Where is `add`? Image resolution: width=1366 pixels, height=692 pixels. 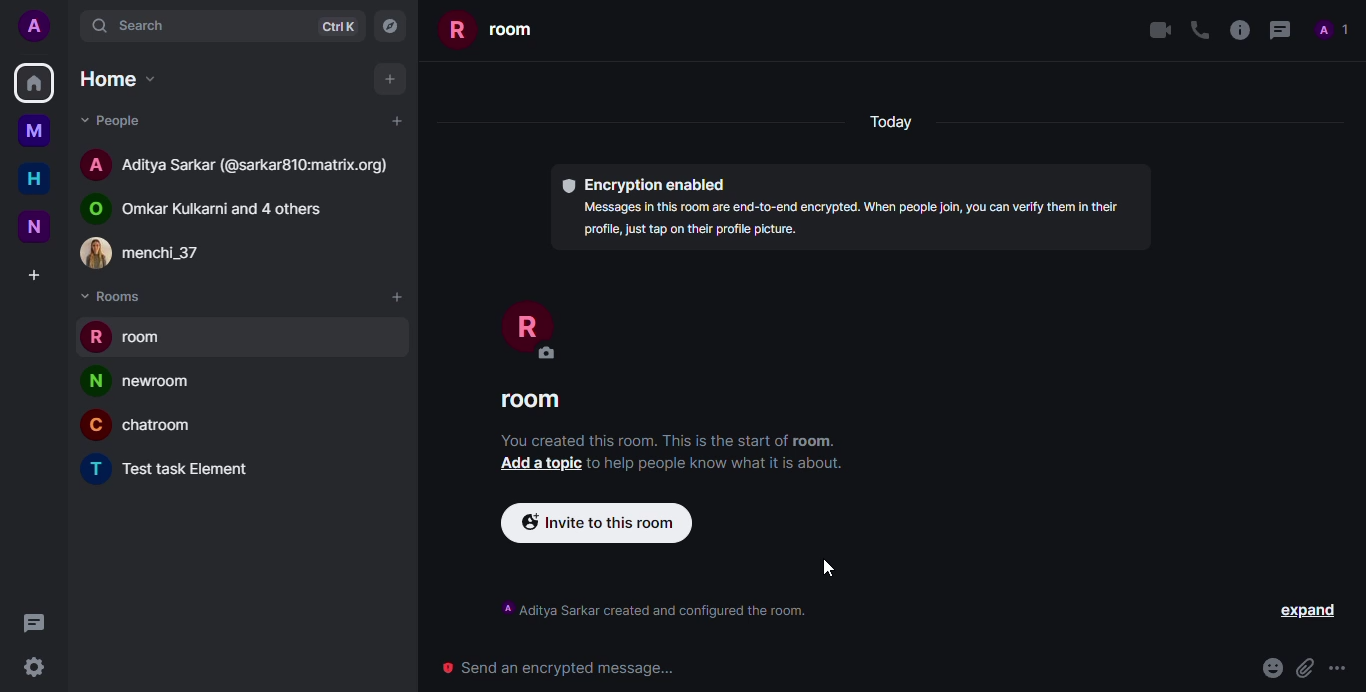 add is located at coordinates (398, 294).